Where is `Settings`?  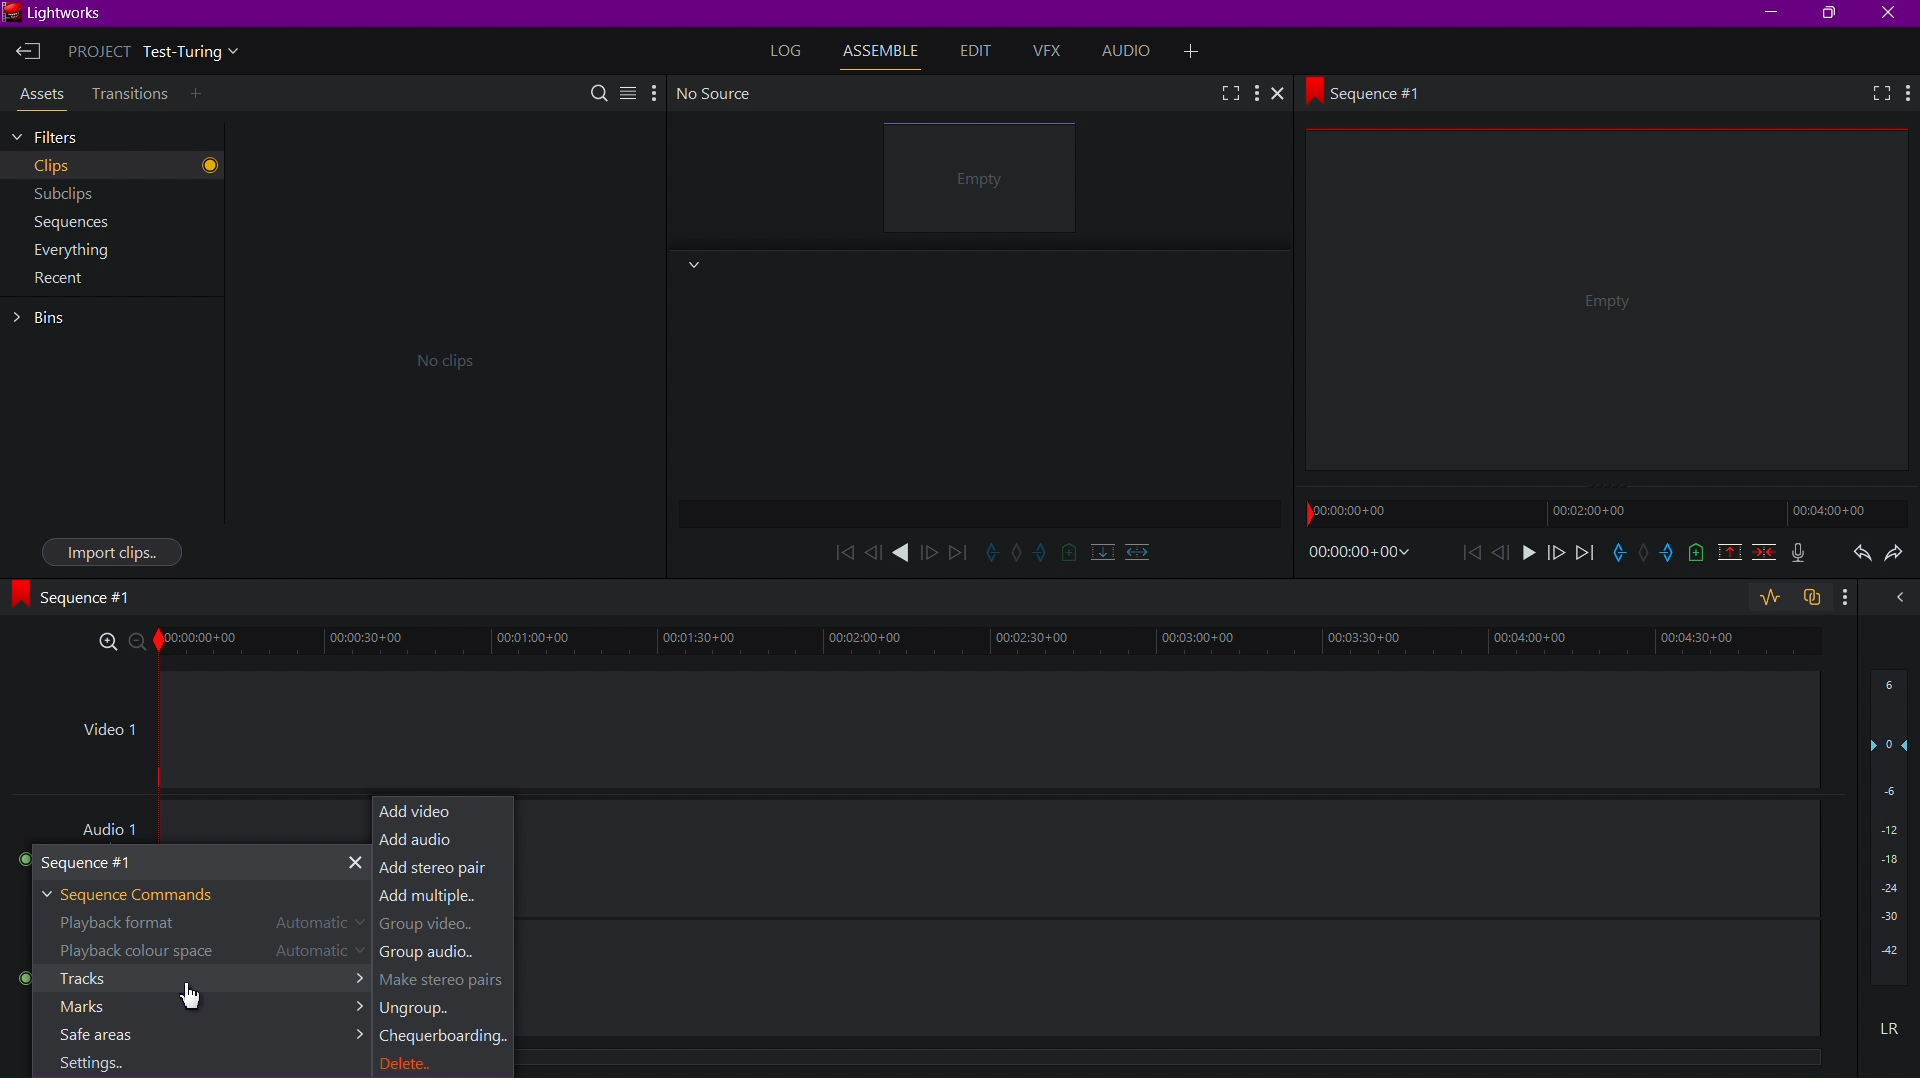
Settings is located at coordinates (92, 1064).